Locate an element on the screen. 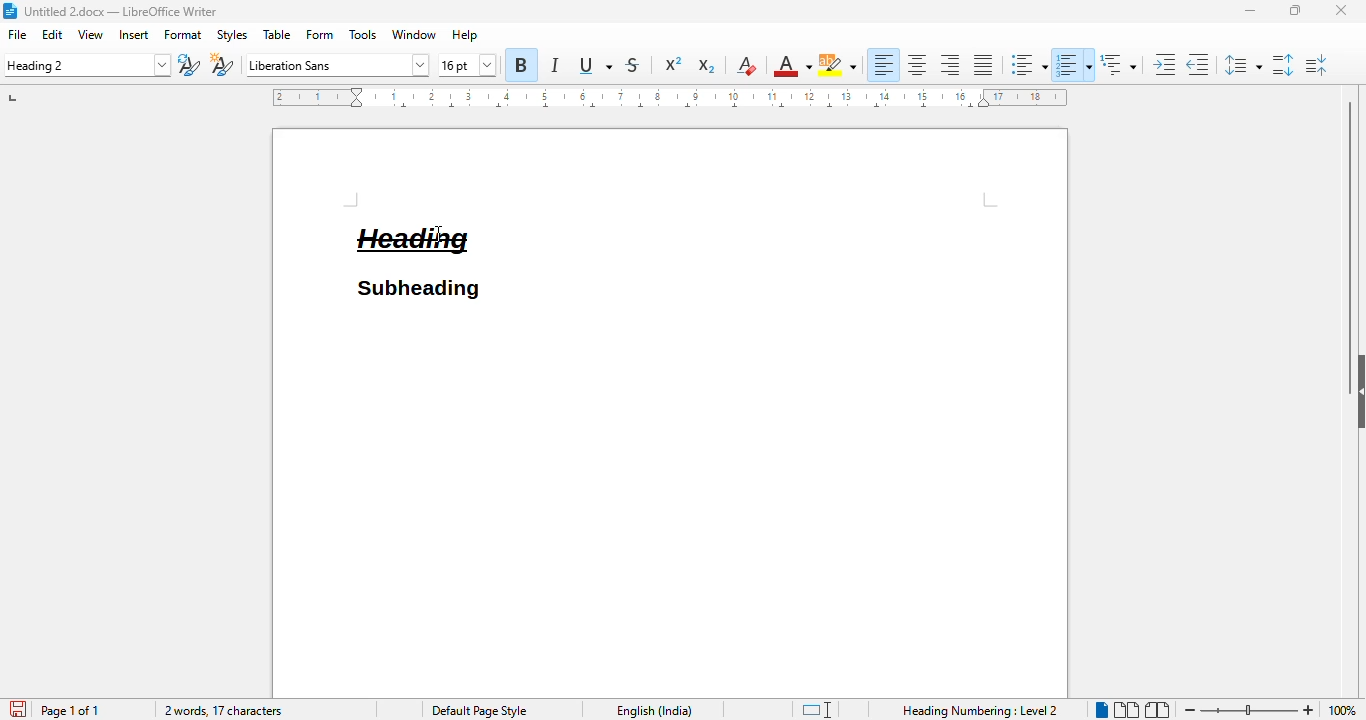 The width and height of the screenshot is (1366, 720). character highlighting color is located at coordinates (837, 65).